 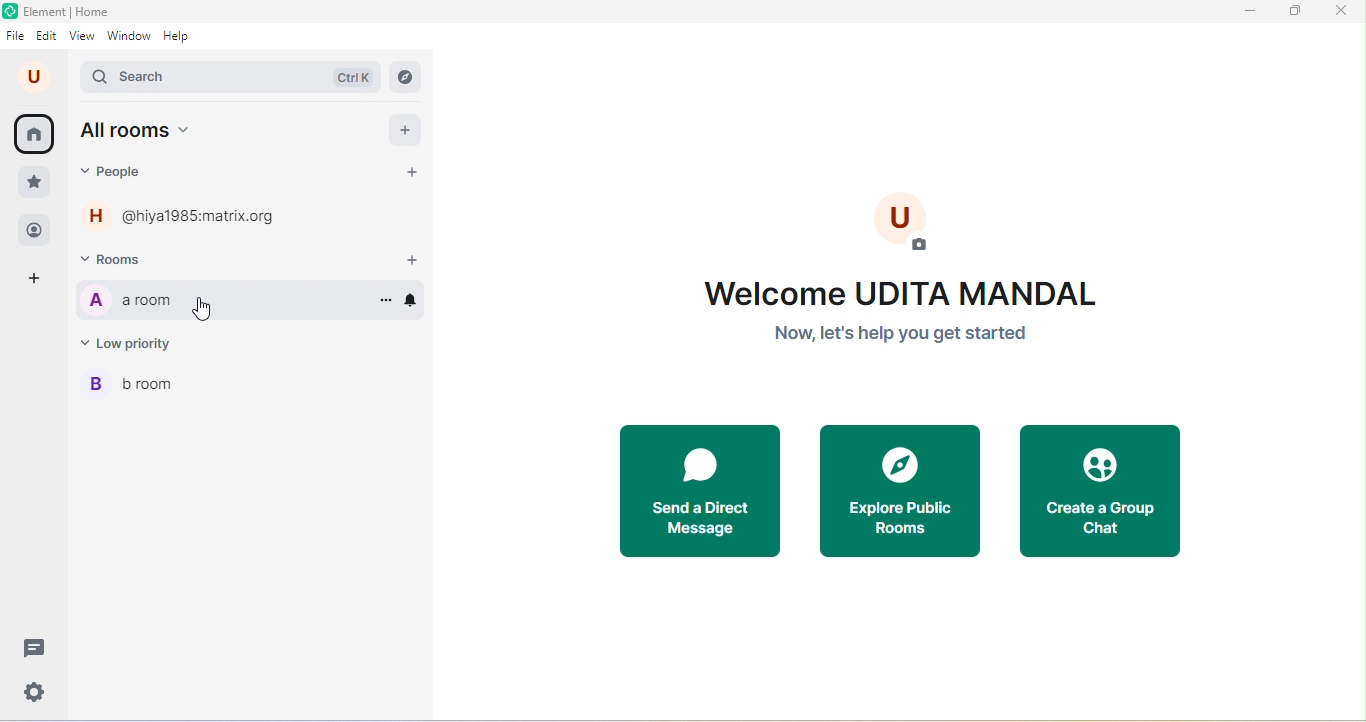 What do you see at coordinates (901, 491) in the screenshot?
I see `explore public rooms` at bounding box center [901, 491].